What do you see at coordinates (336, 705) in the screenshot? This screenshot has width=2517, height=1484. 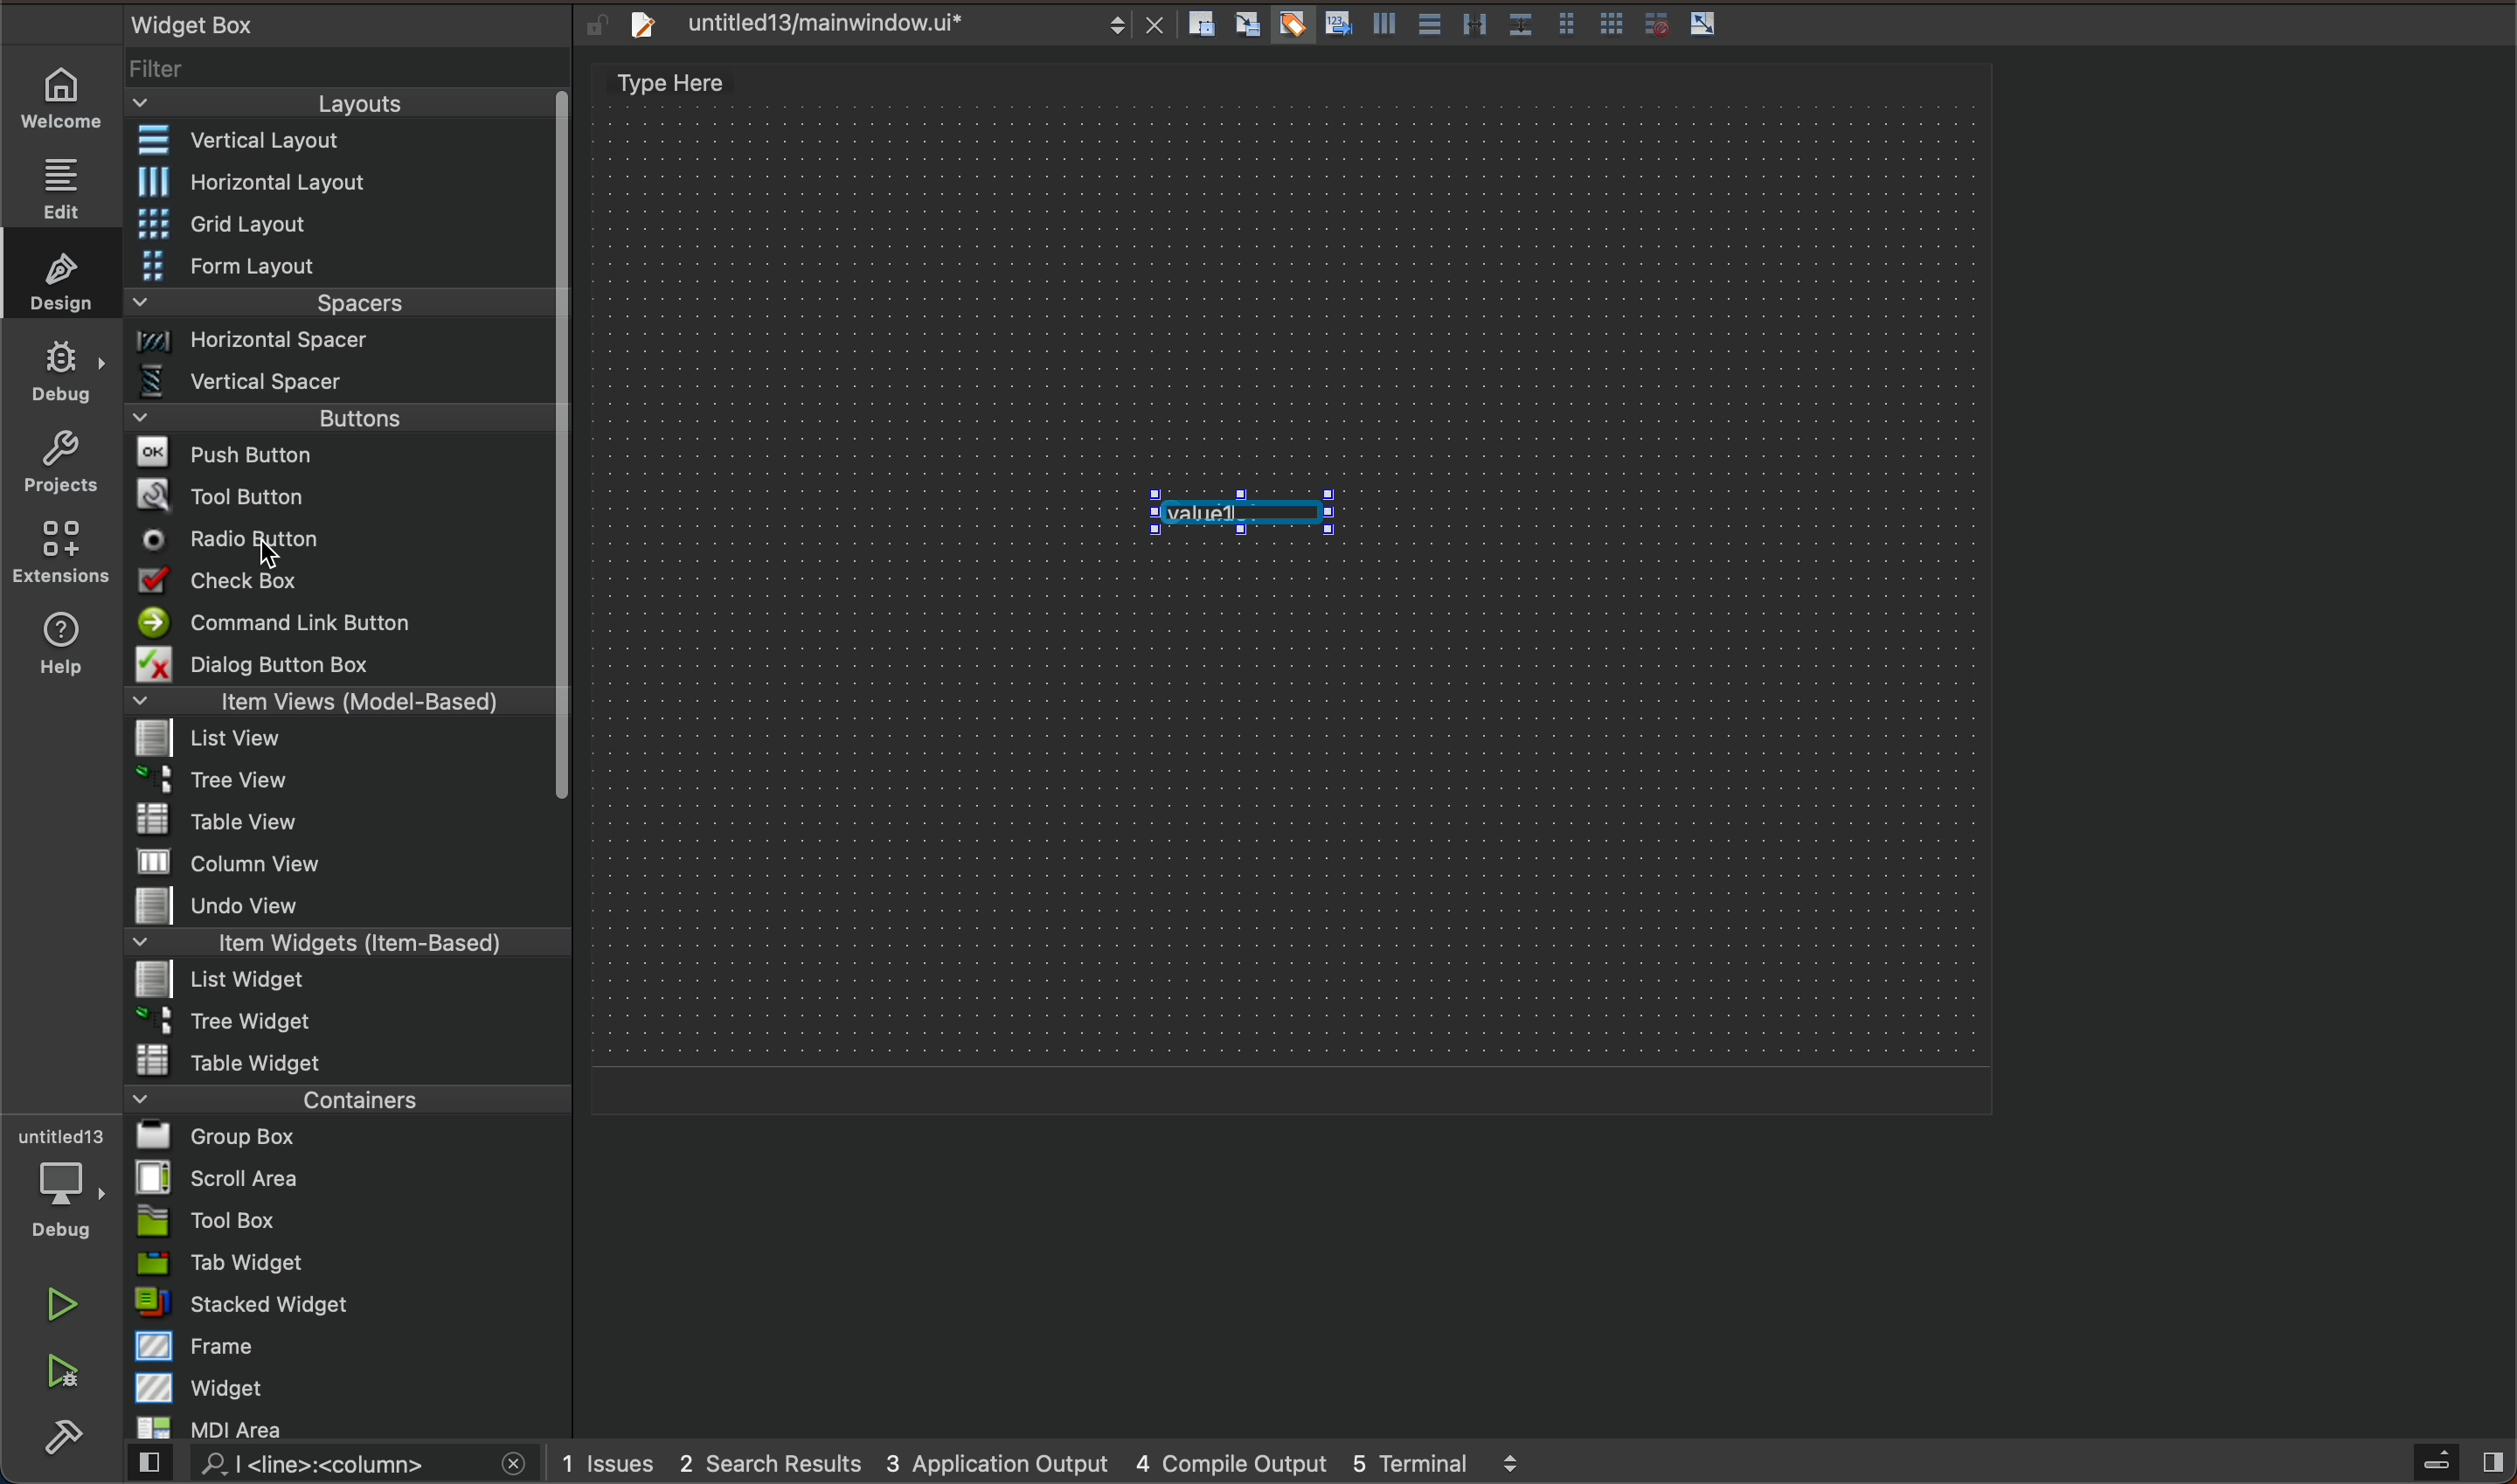 I see `item views` at bounding box center [336, 705].